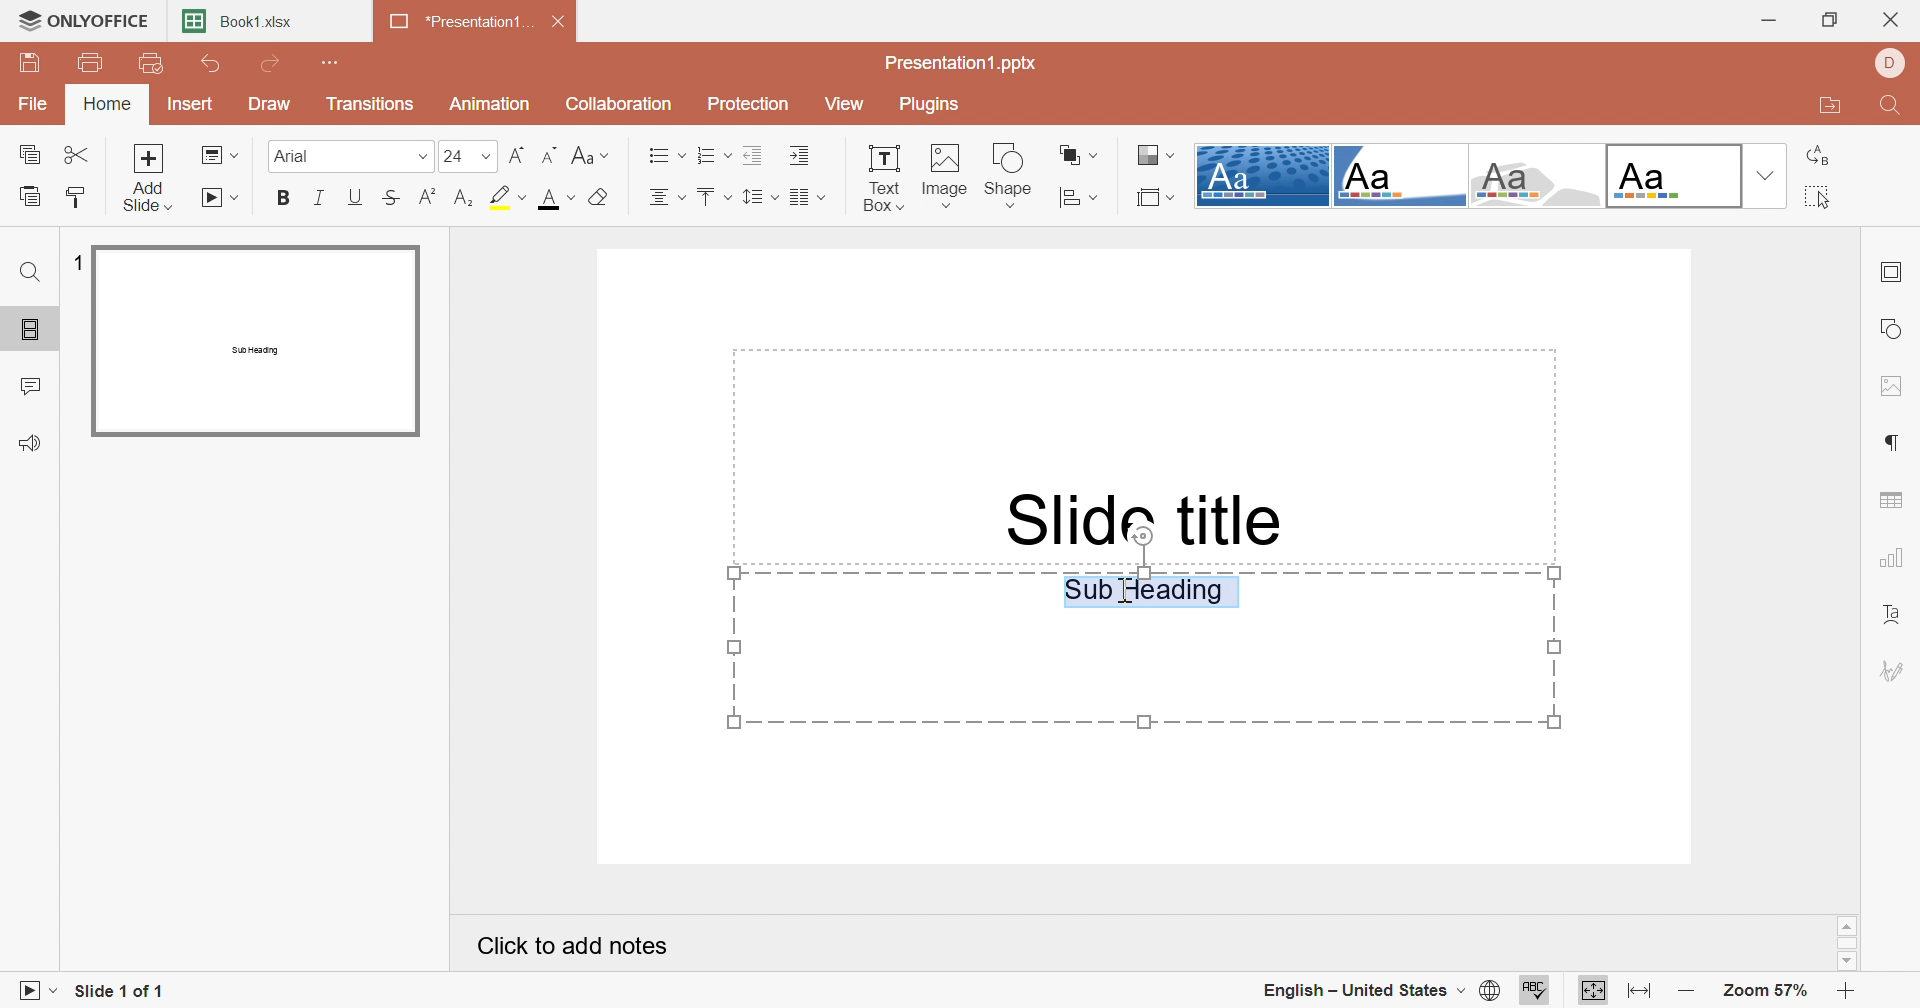  What do you see at coordinates (155, 63) in the screenshot?
I see `Quick print` at bounding box center [155, 63].